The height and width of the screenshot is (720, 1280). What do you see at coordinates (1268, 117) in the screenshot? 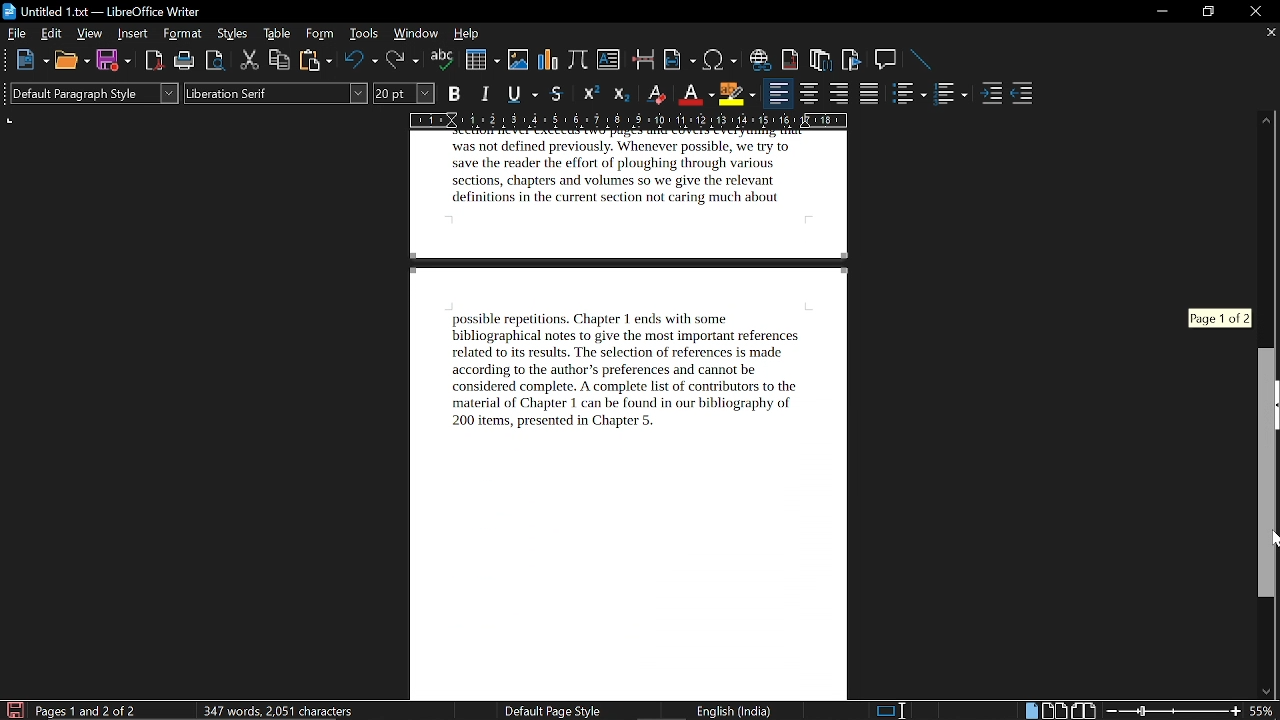
I see `move up` at bounding box center [1268, 117].